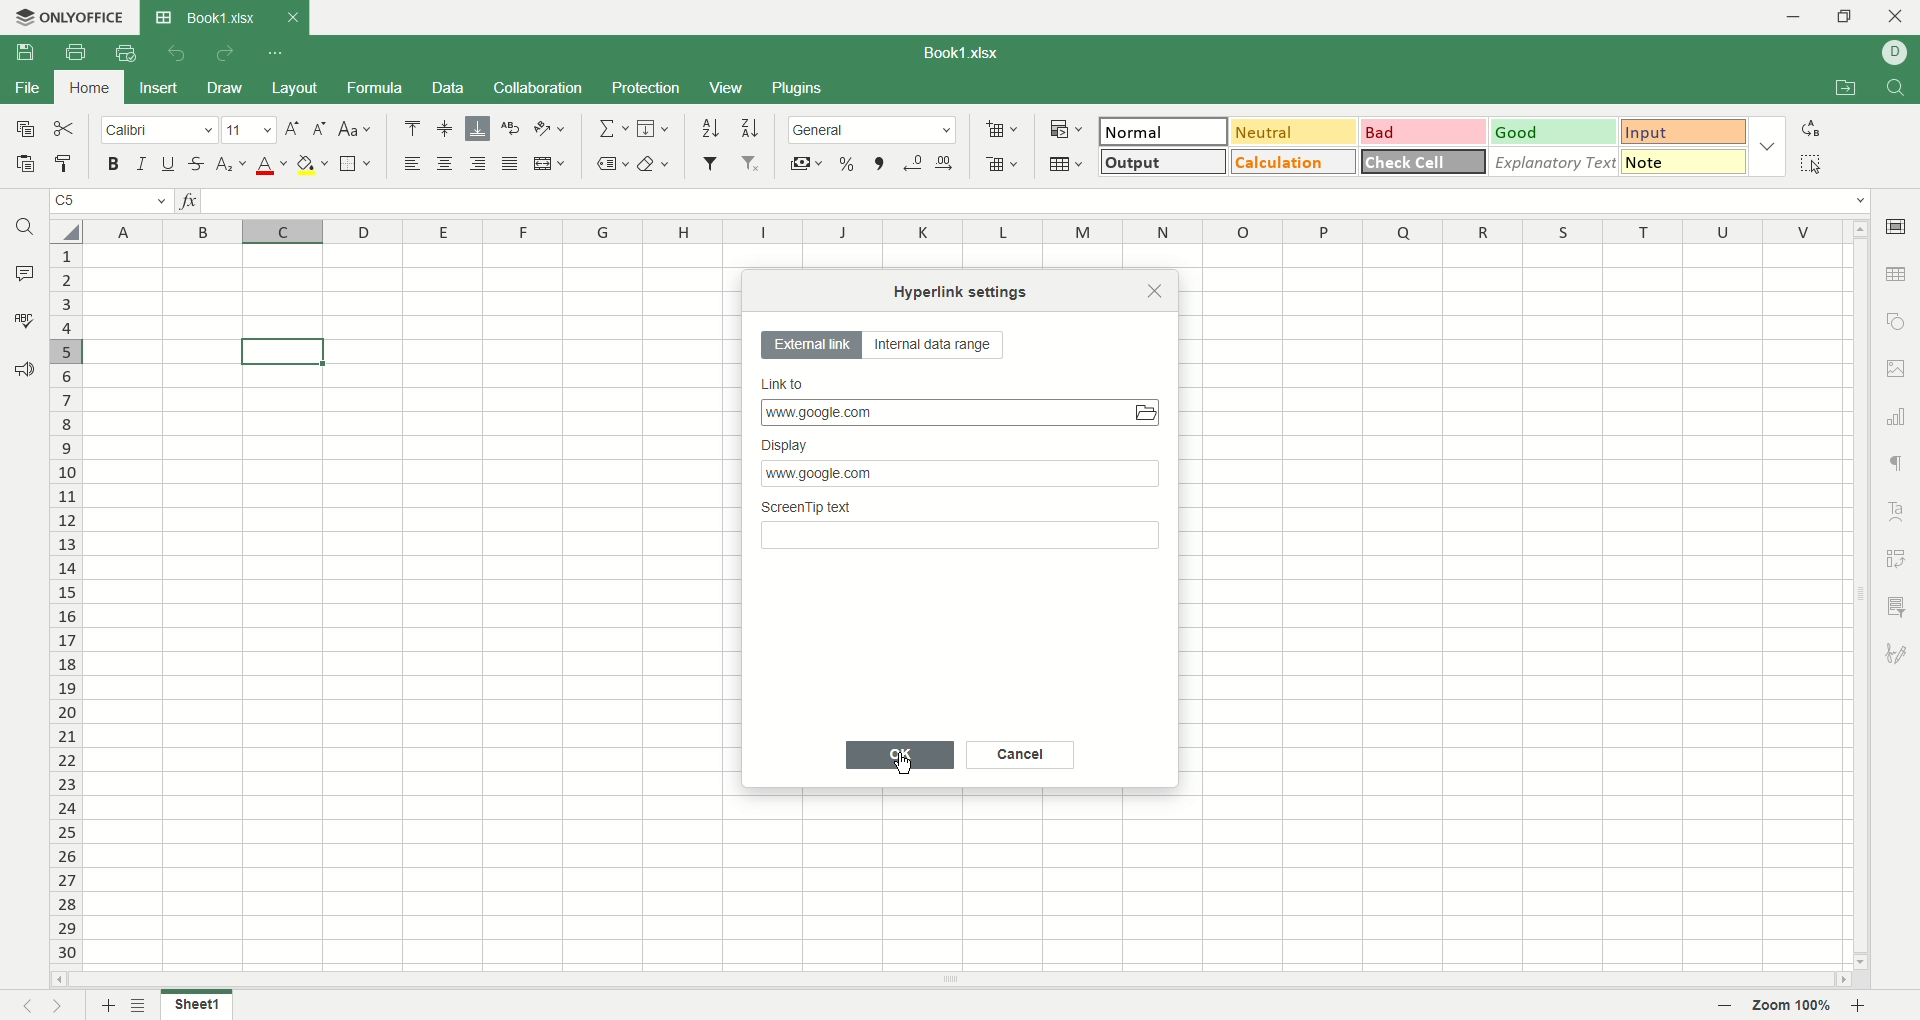 The height and width of the screenshot is (1020, 1920). What do you see at coordinates (1063, 127) in the screenshot?
I see `conditional formatting` at bounding box center [1063, 127].